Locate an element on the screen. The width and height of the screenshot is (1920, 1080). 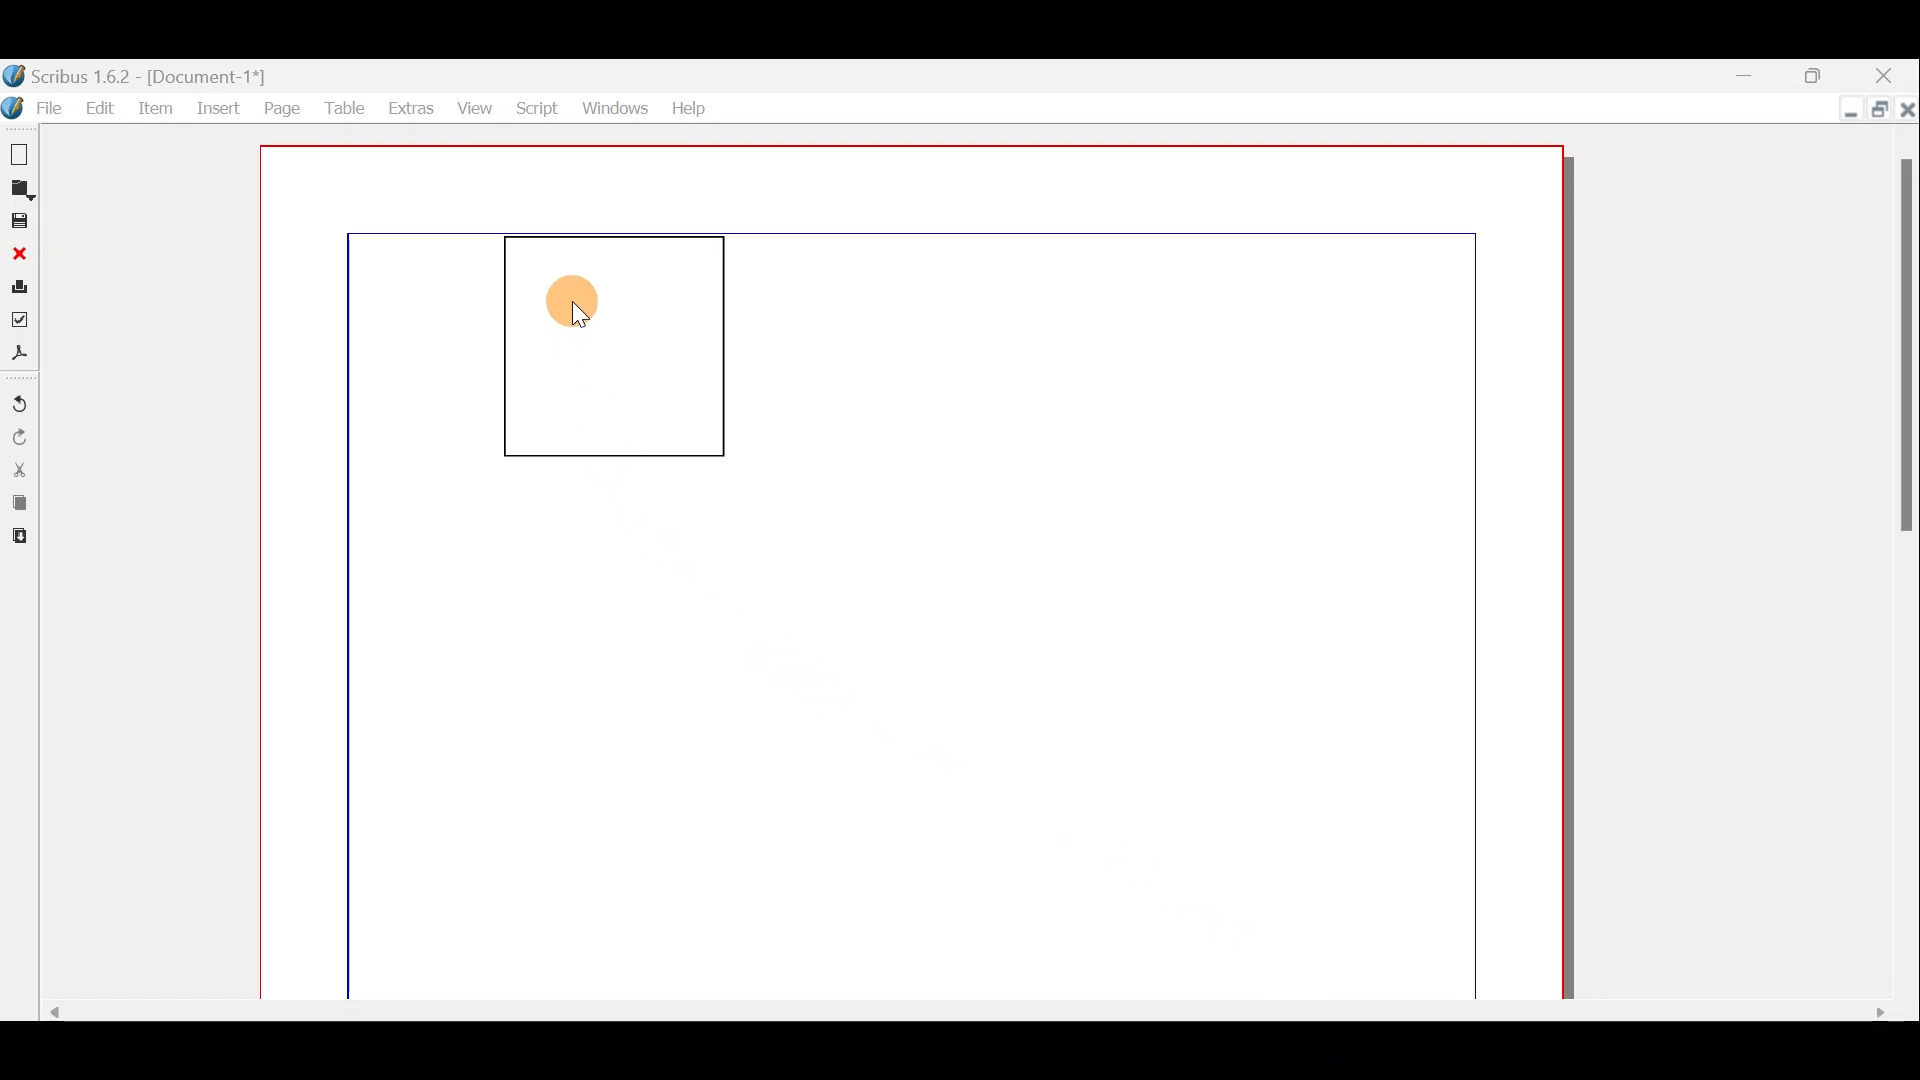
Help is located at coordinates (688, 105).